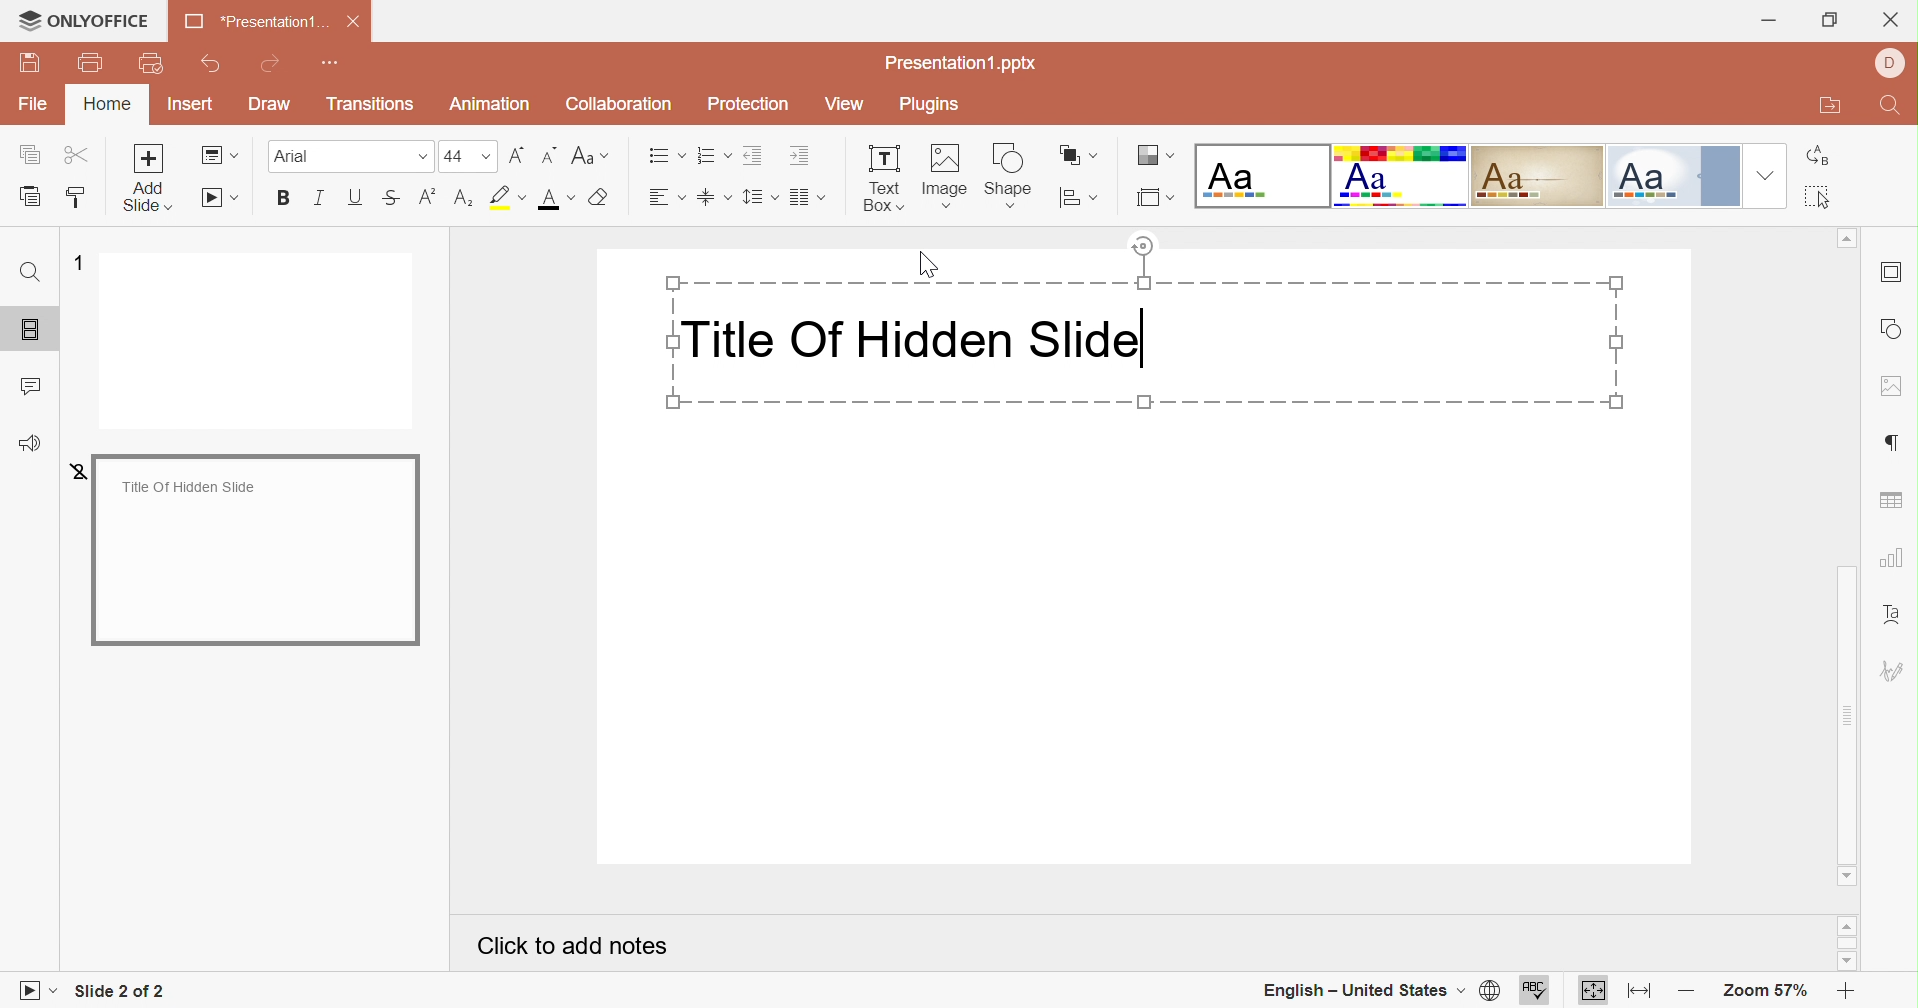  What do you see at coordinates (760, 199) in the screenshot?
I see `Line spacing` at bounding box center [760, 199].